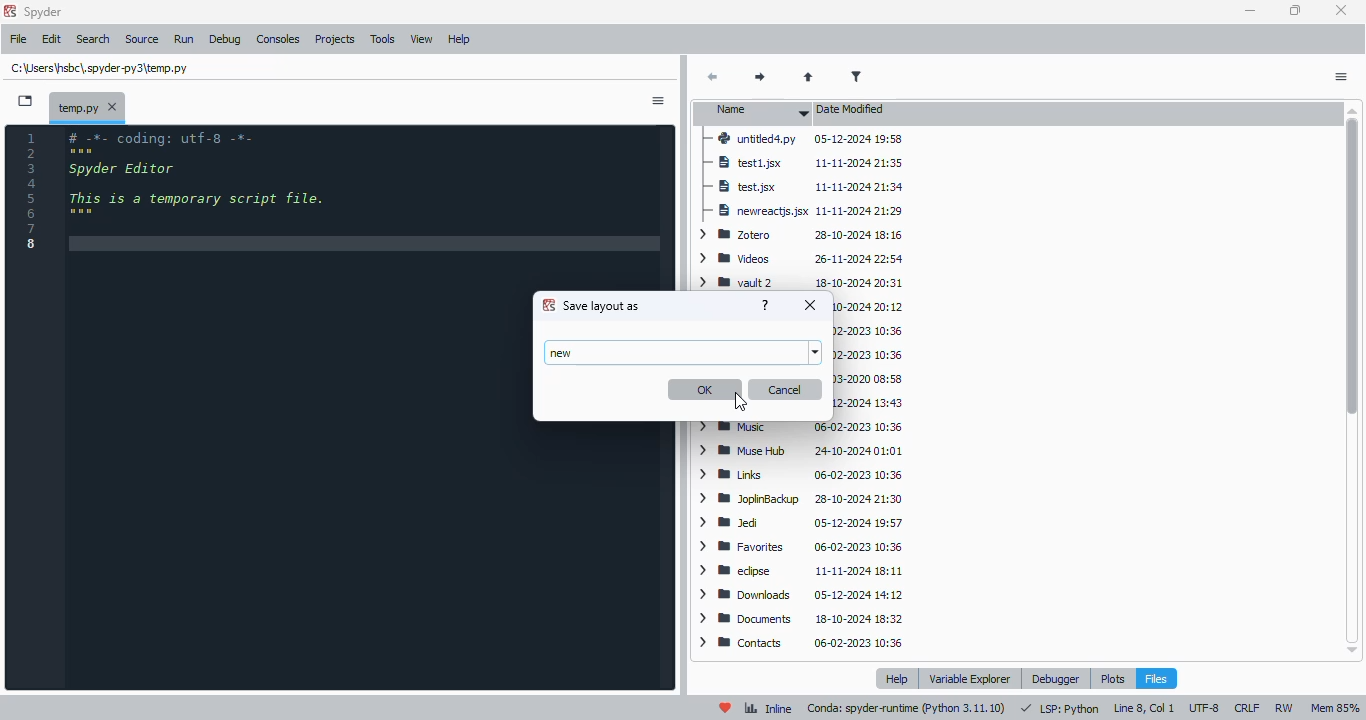 The width and height of the screenshot is (1366, 720). I want to click on documents, so click(800, 619).